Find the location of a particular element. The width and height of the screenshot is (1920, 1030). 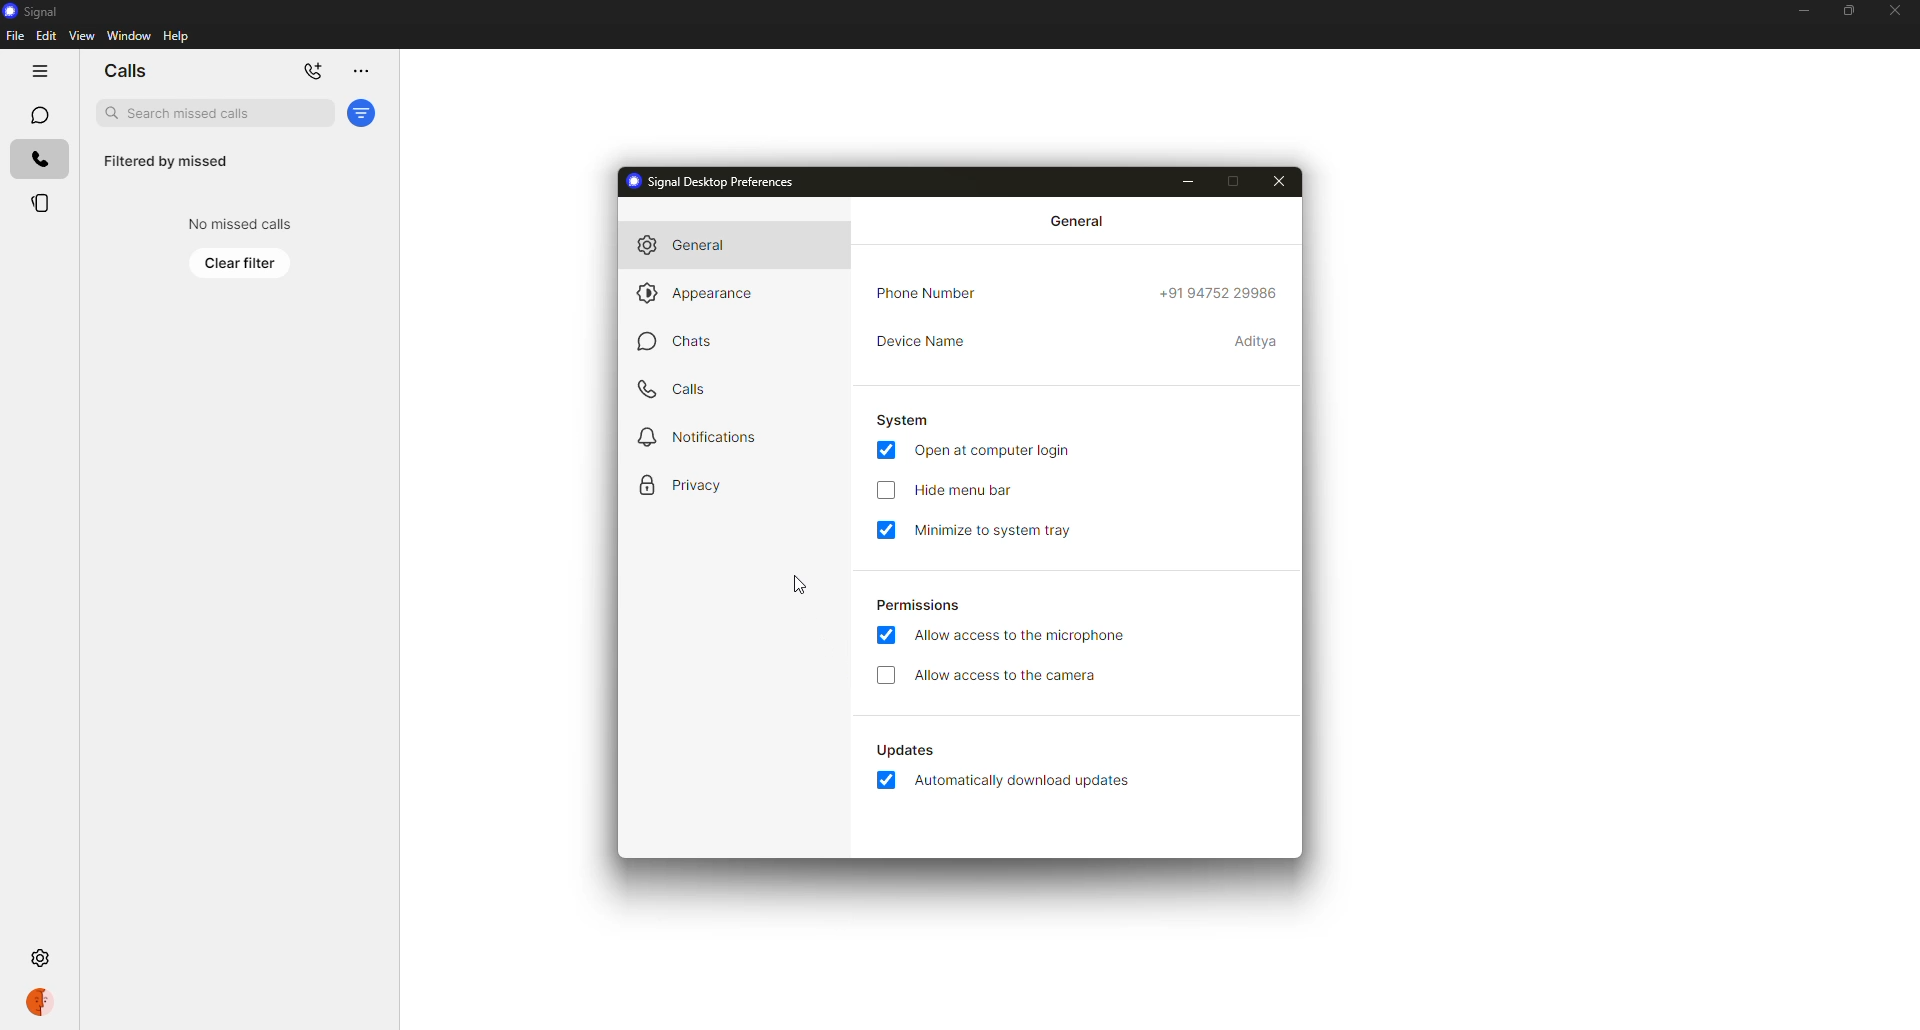

close is located at coordinates (1280, 181).